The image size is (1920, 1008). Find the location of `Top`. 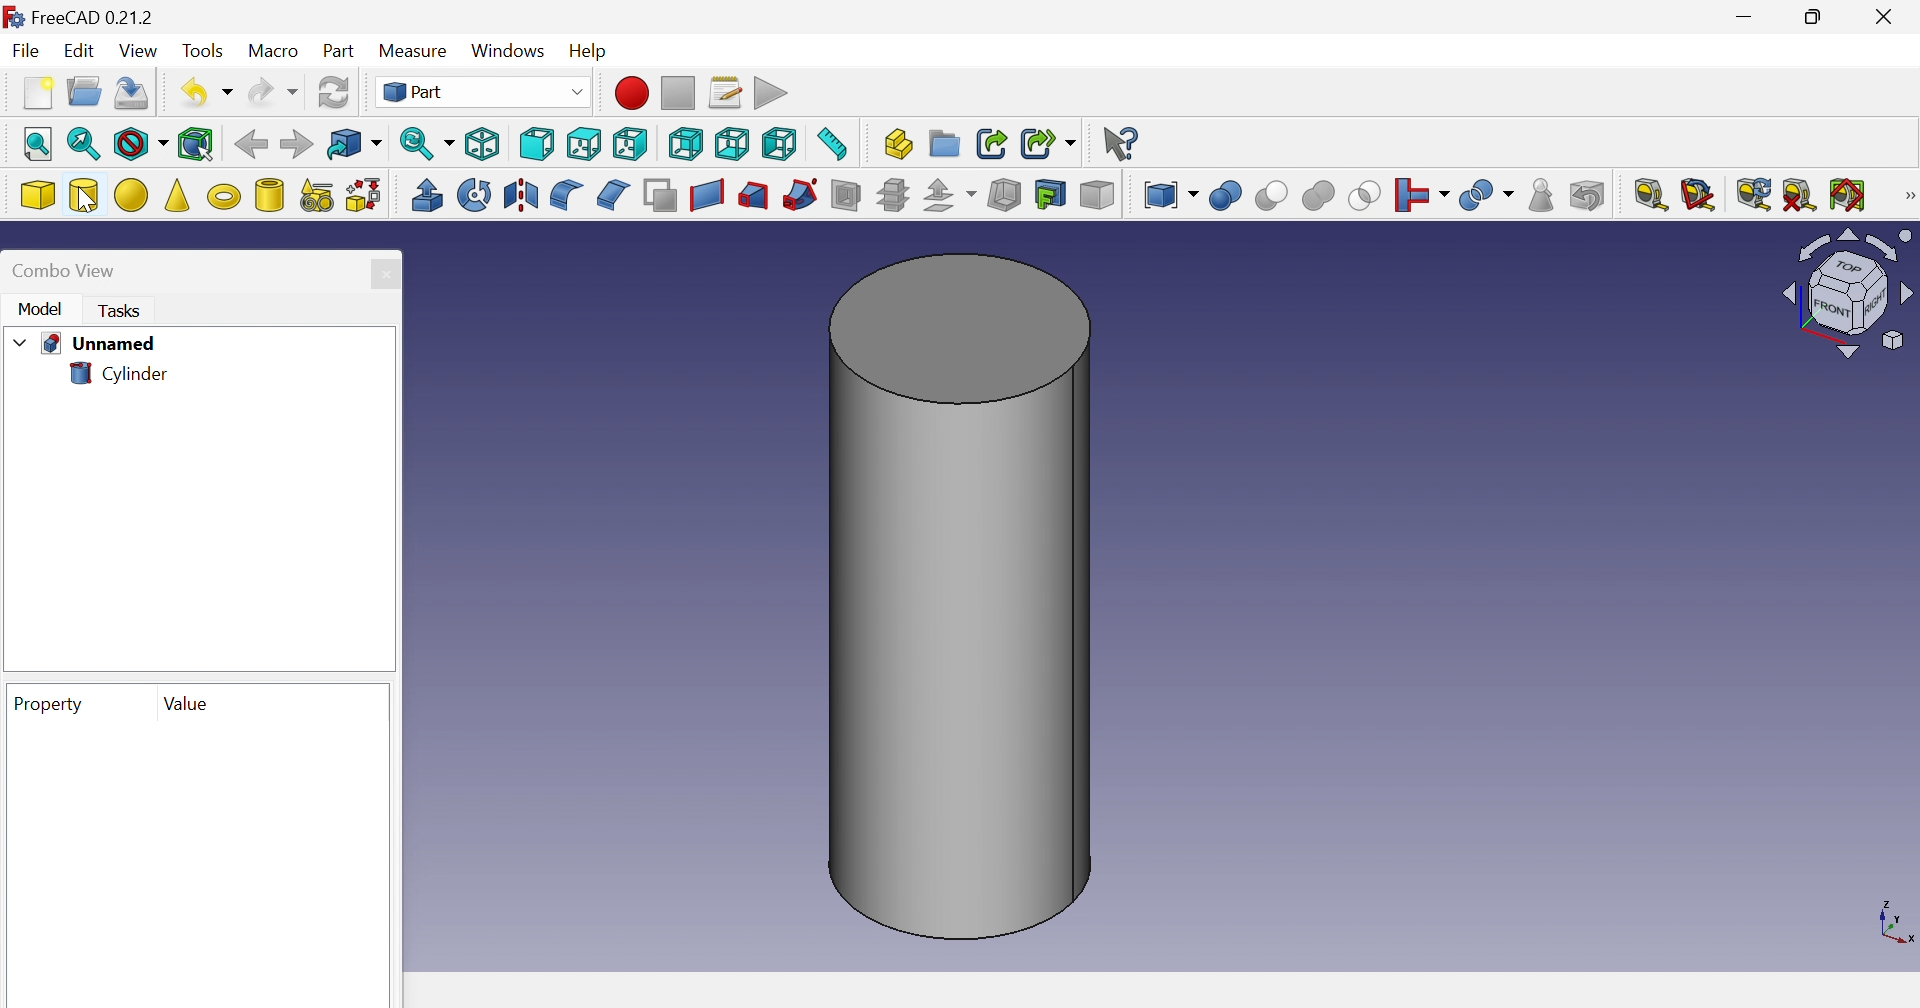

Top is located at coordinates (586, 144).